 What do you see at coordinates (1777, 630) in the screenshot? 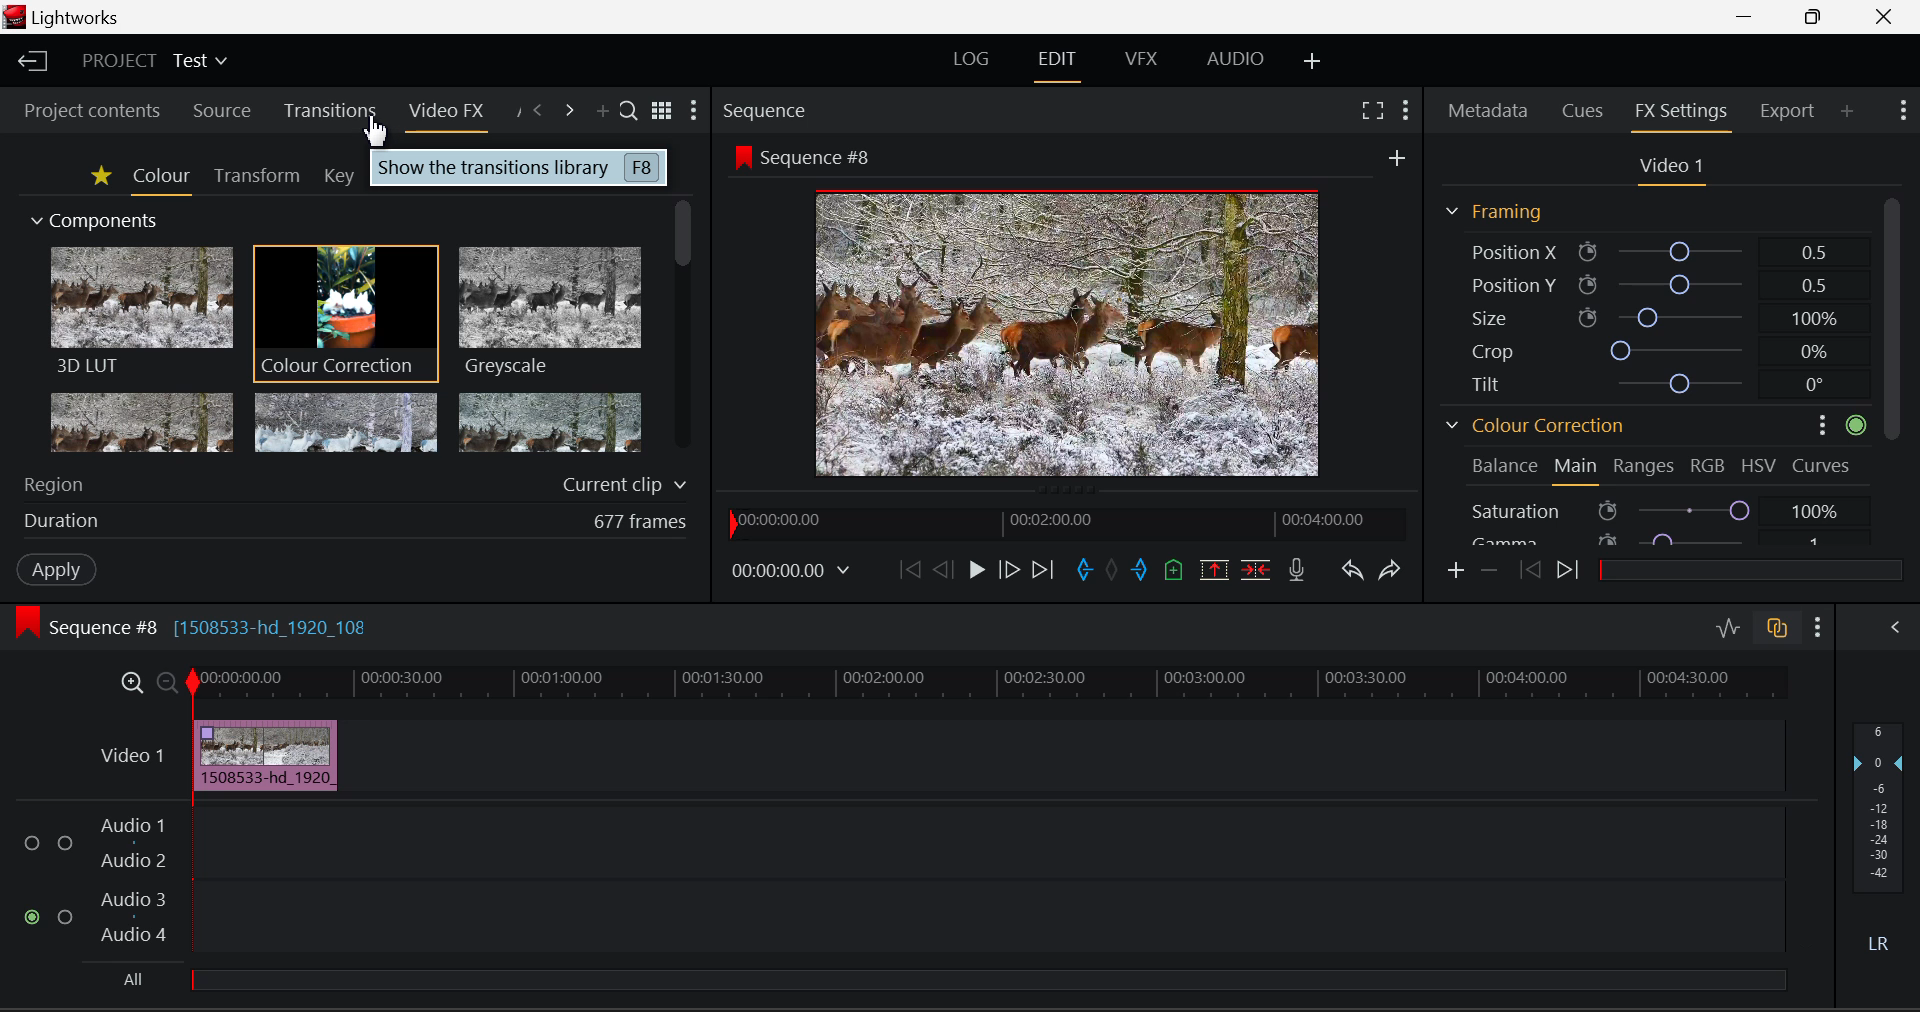
I see `Toggle Auto Track Sync` at bounding box center [1777, 630].